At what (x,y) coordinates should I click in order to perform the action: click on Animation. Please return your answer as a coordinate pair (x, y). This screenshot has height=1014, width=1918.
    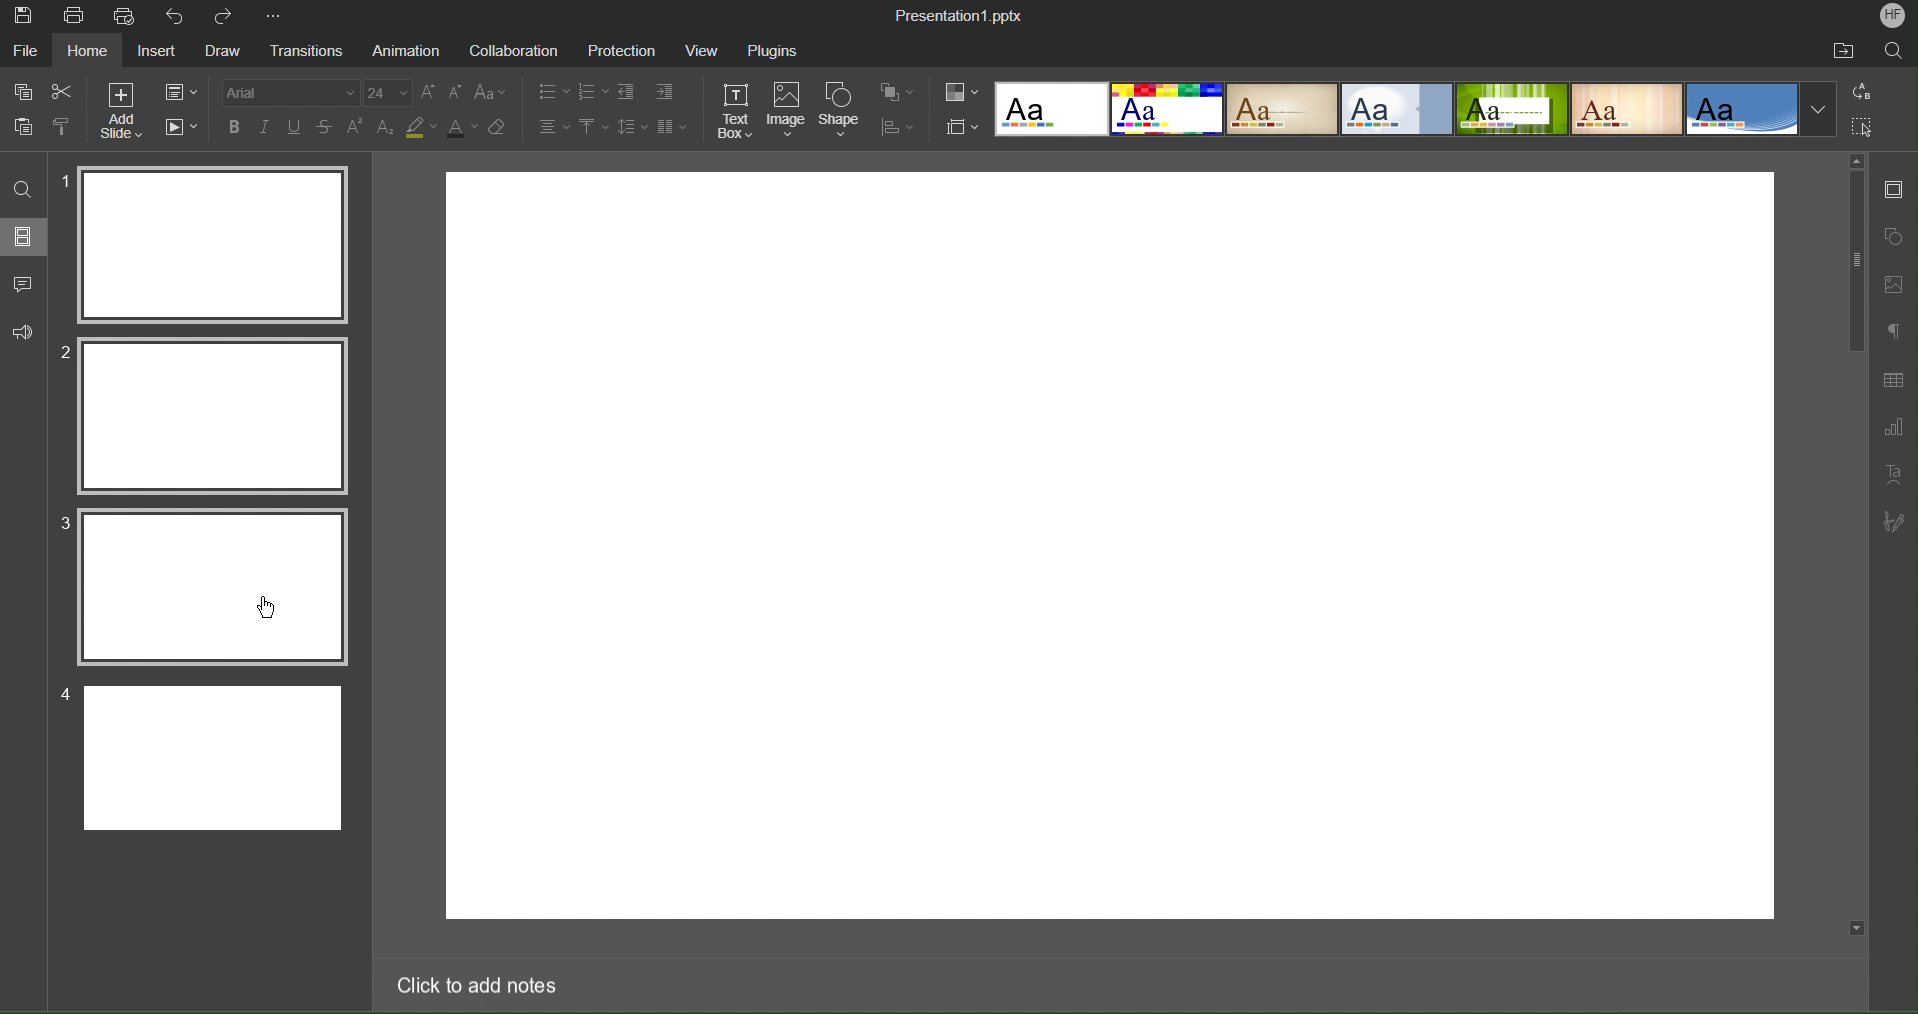
    Looking at the image, I should click on (405, 51).